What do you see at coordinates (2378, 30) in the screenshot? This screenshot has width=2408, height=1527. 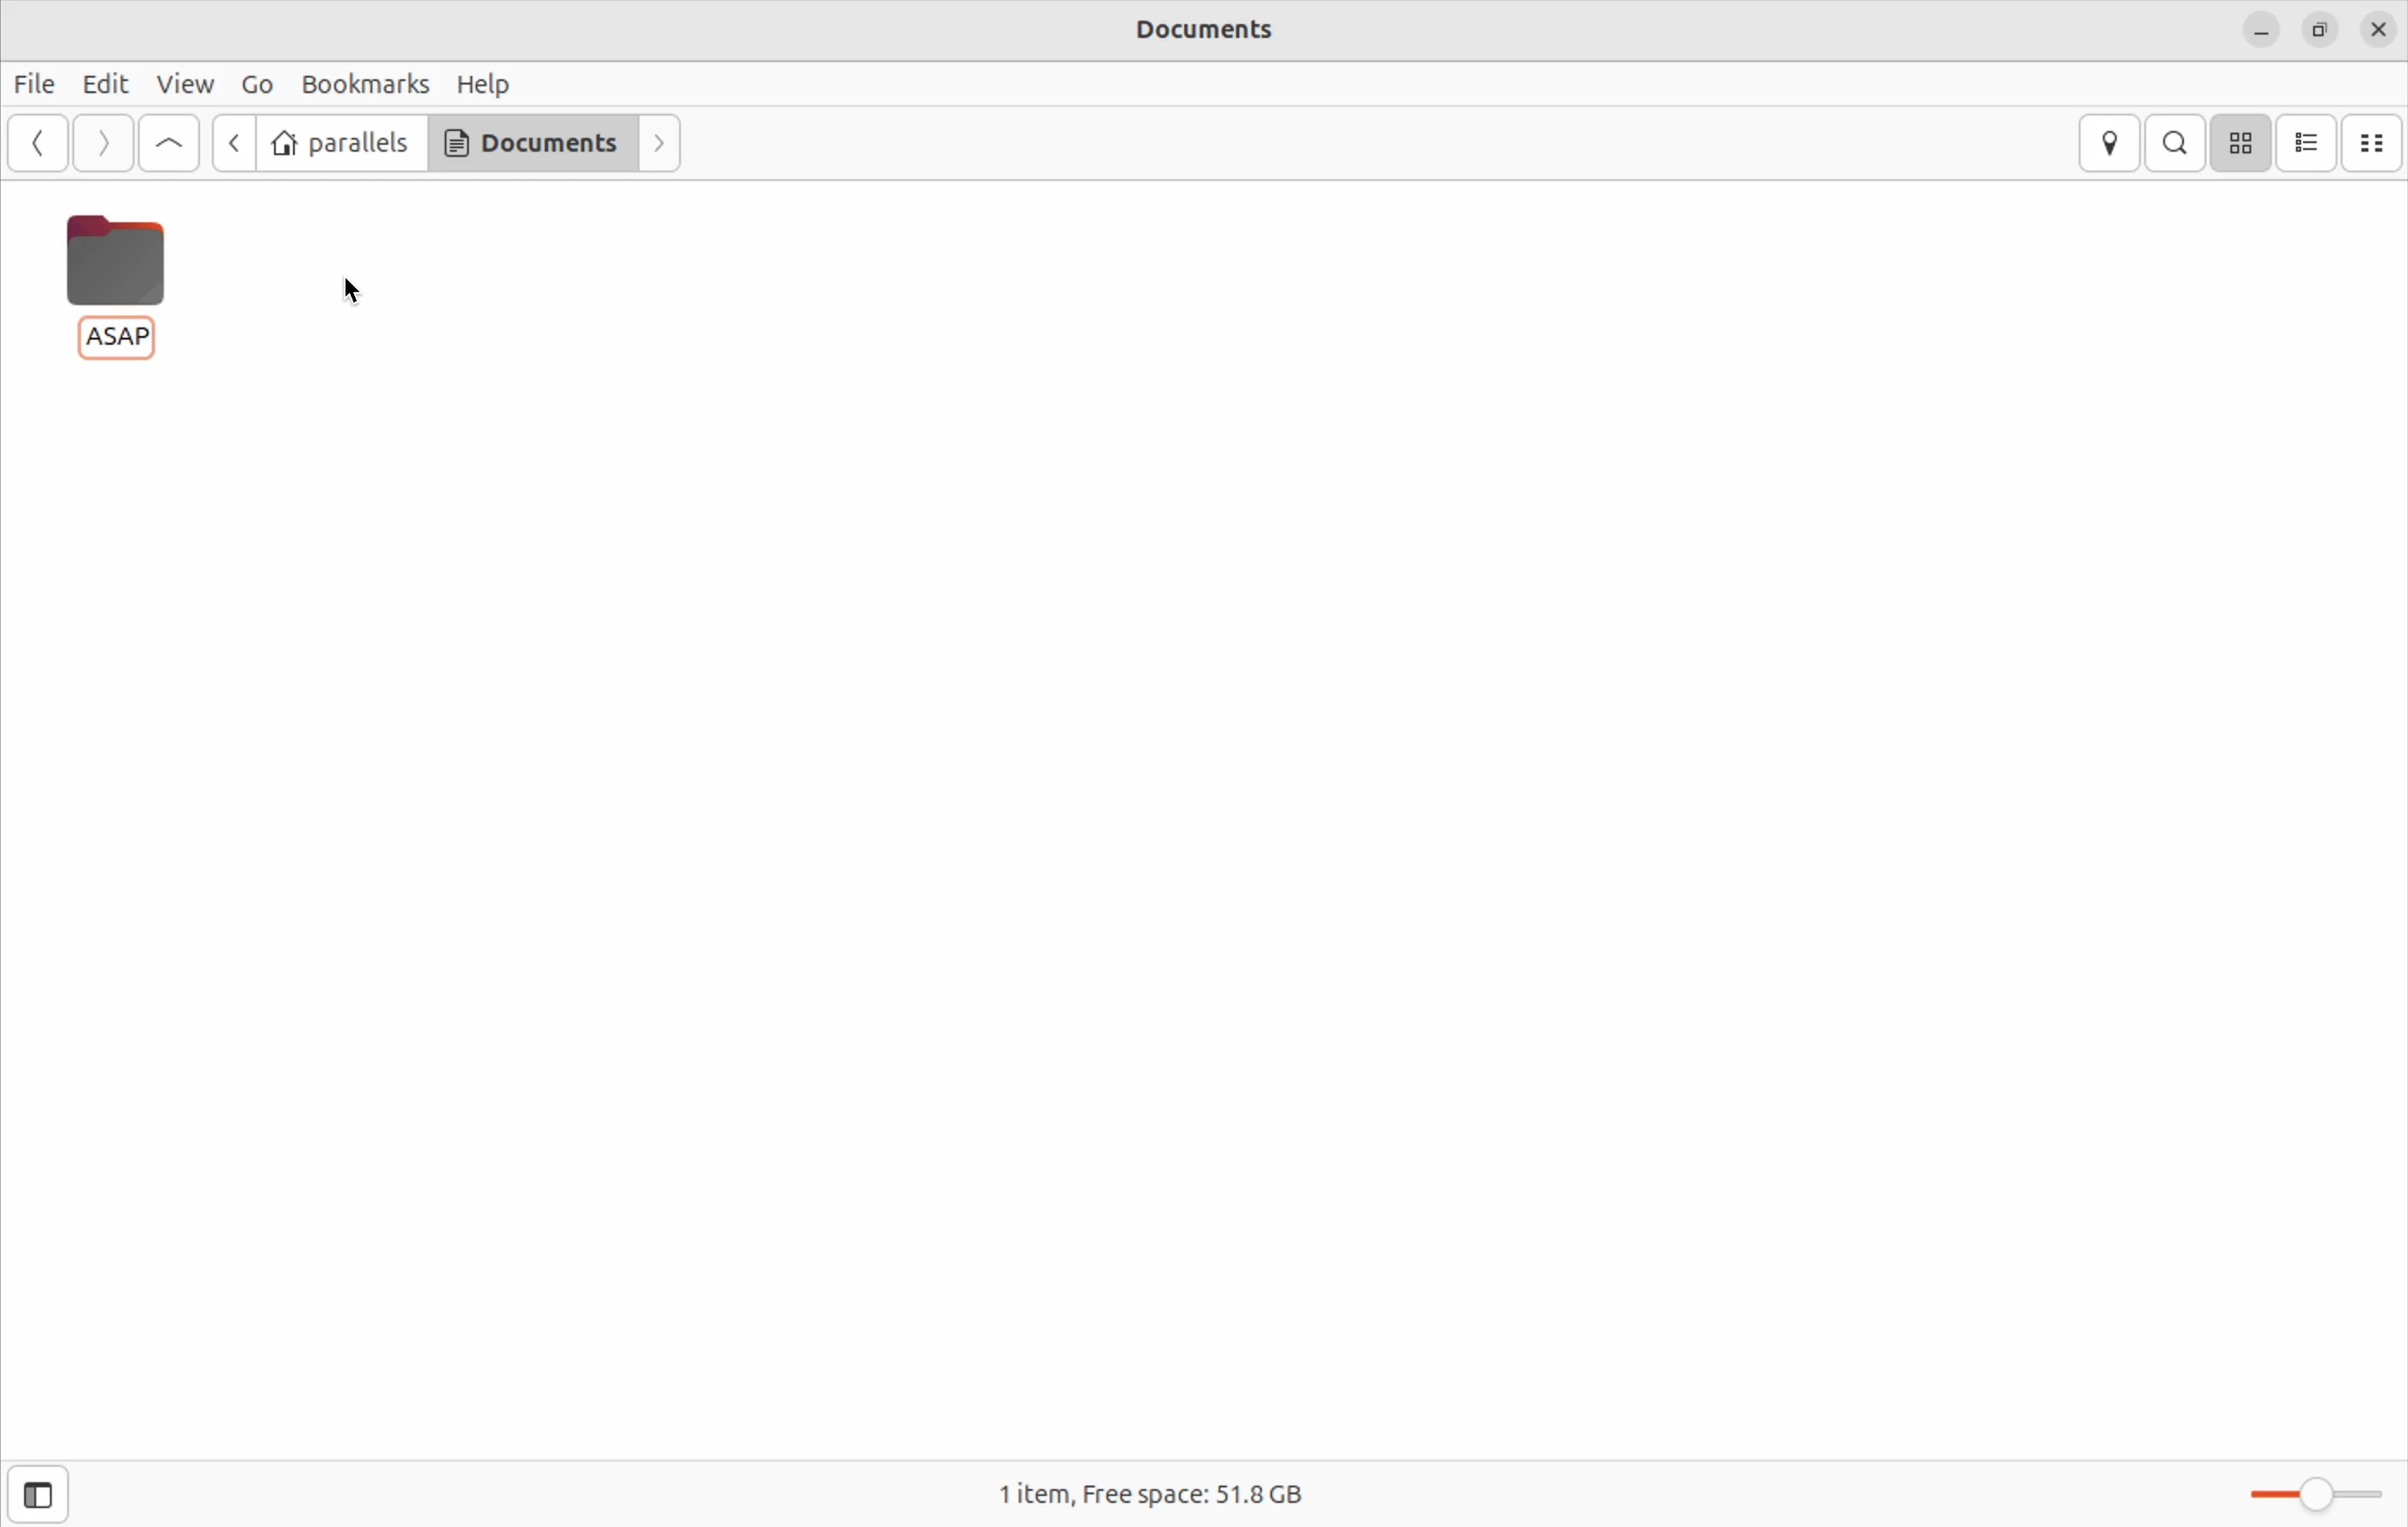 I see `close` at bounding box center [2378, 30].